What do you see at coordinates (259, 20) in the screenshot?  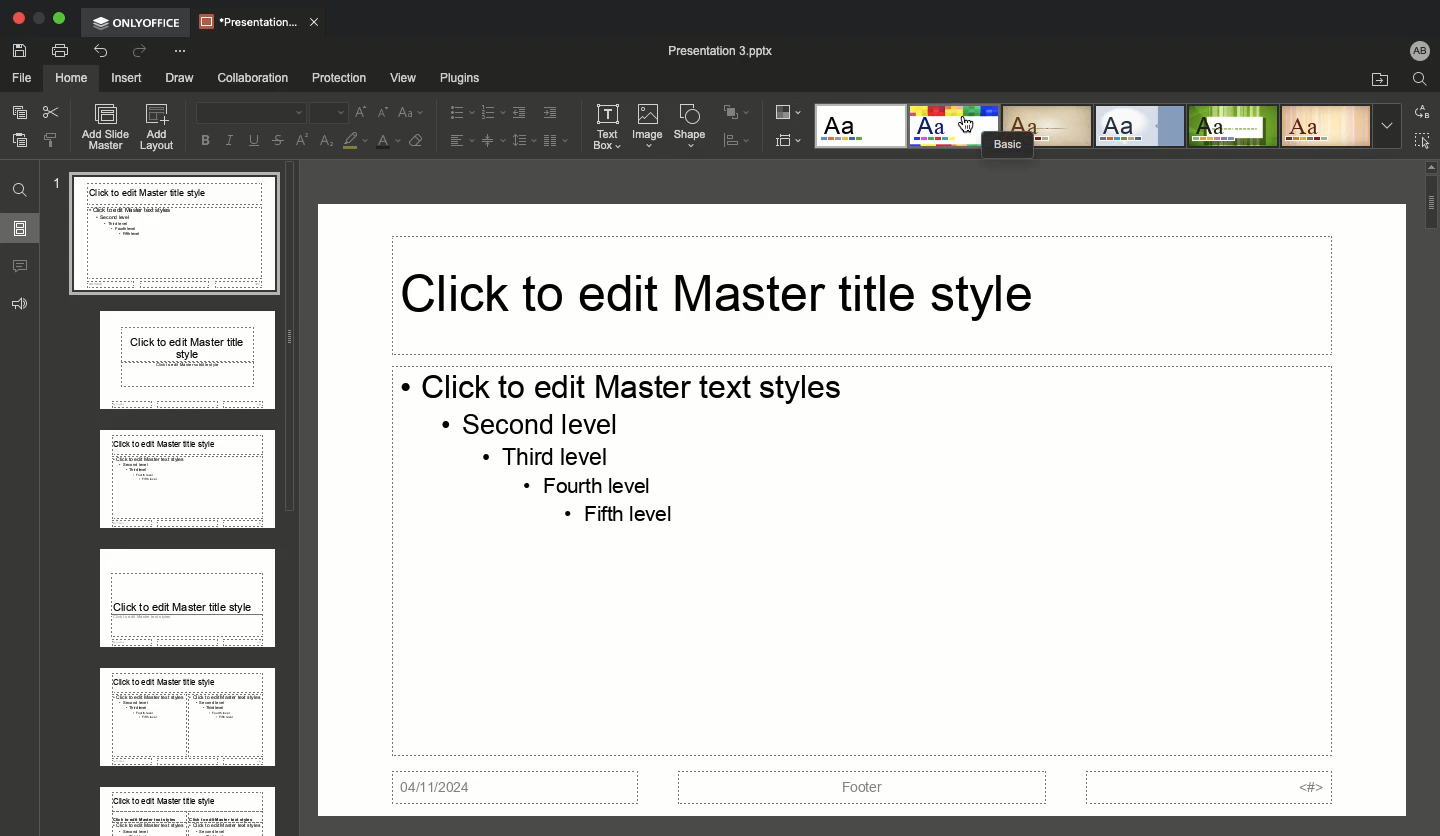 I see `Presentation..` at bounding box center [259, 20].